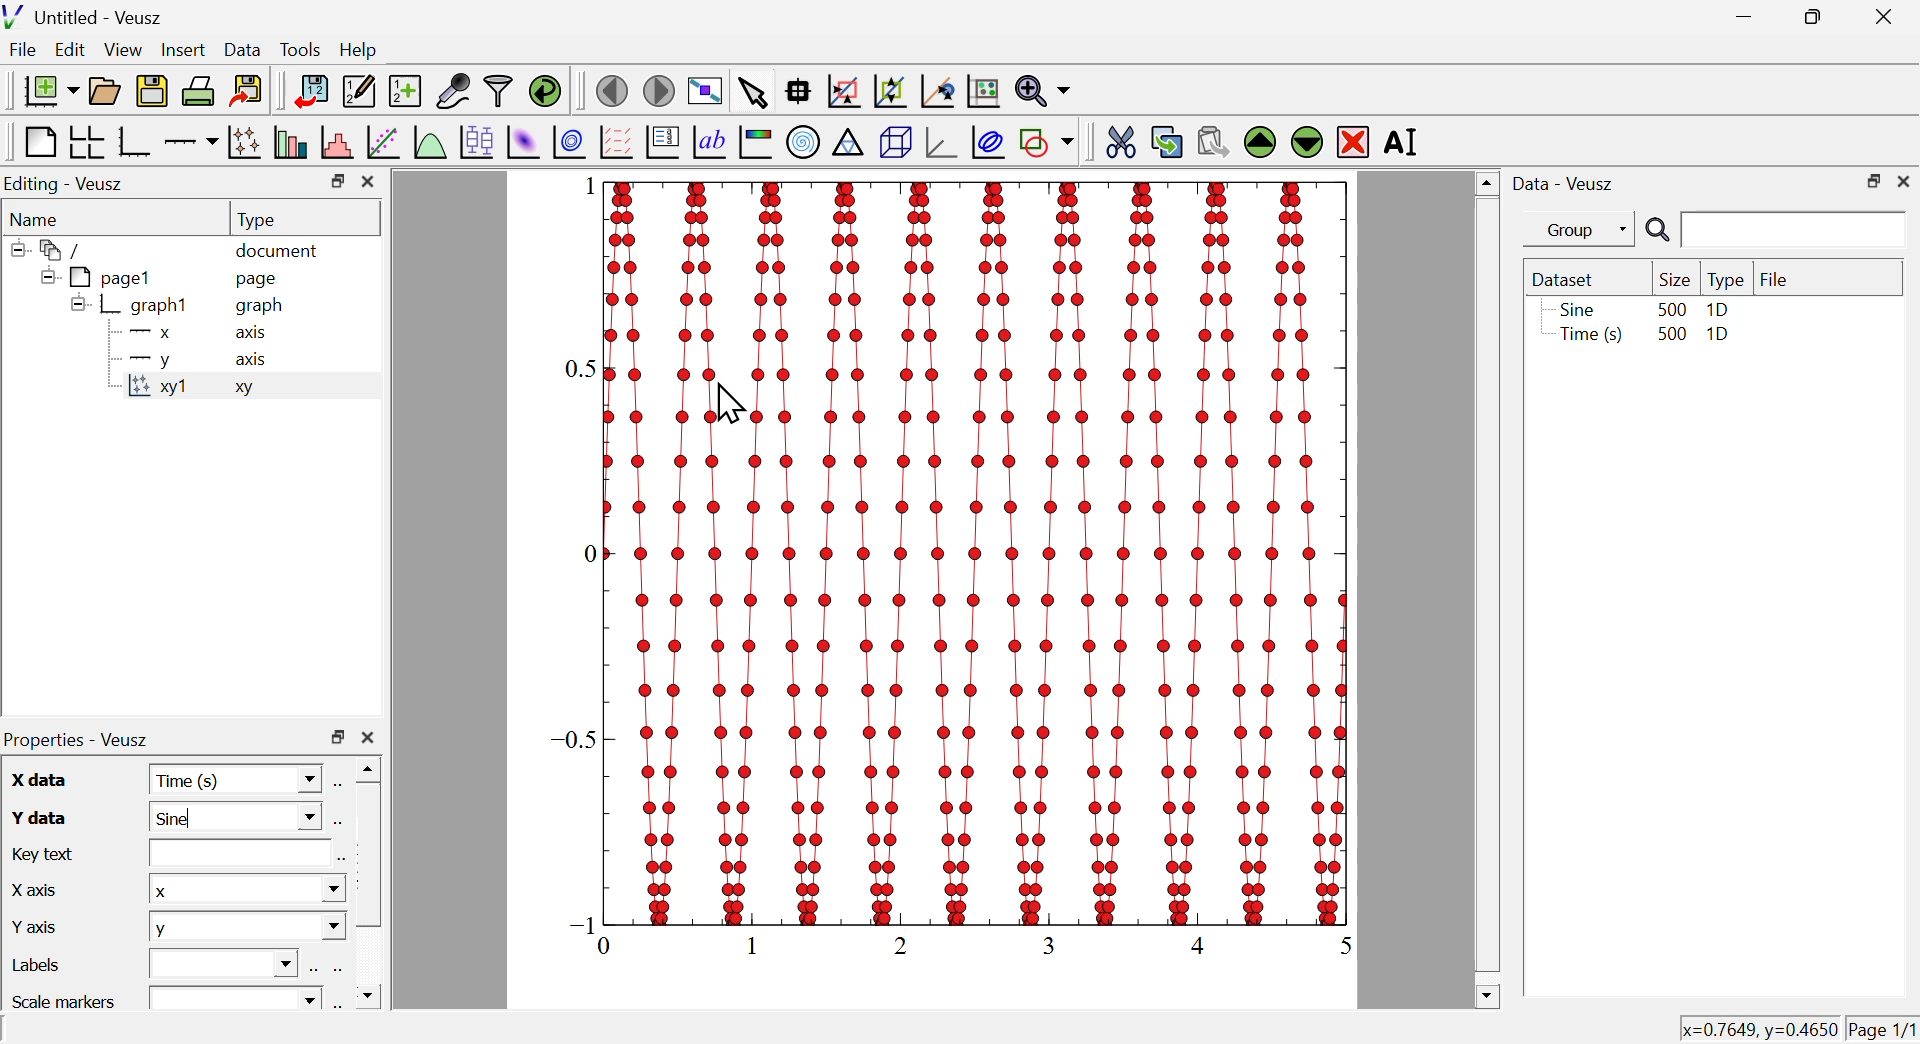 The height and width of the screenshot is (1044, 1920). I want to click on view plot full screen, so click(705, 89).